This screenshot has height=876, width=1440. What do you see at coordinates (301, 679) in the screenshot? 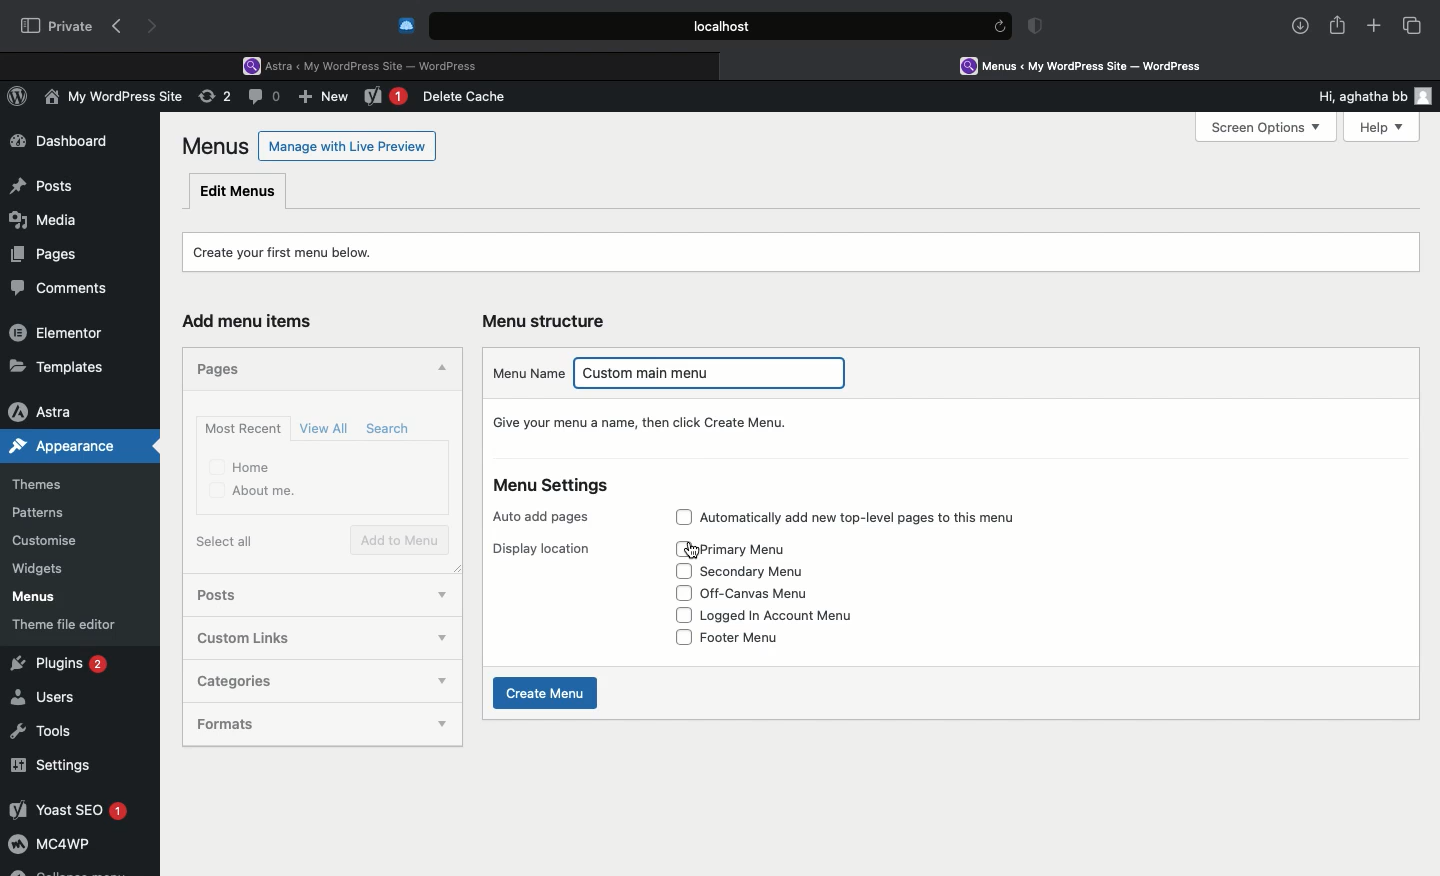
I see `Categories` at bounding box center [301, 679].